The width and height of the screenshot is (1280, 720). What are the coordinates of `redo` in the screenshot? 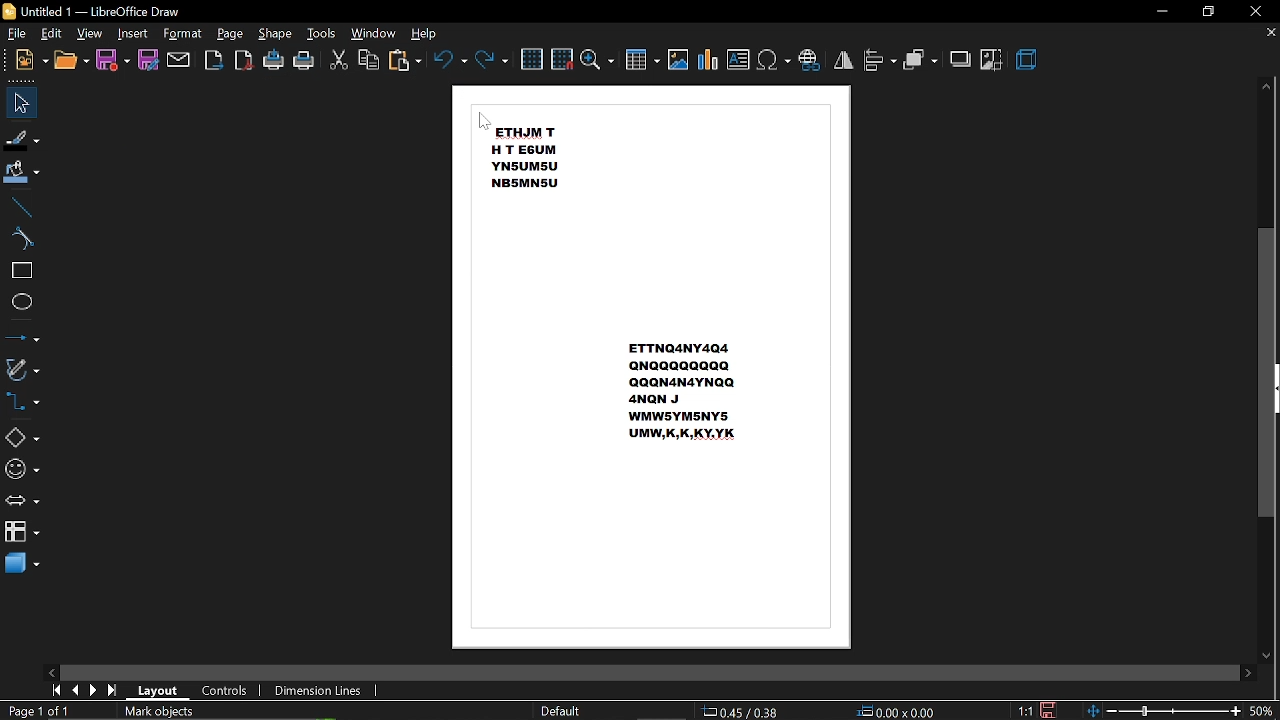 It's located at (493, 60).